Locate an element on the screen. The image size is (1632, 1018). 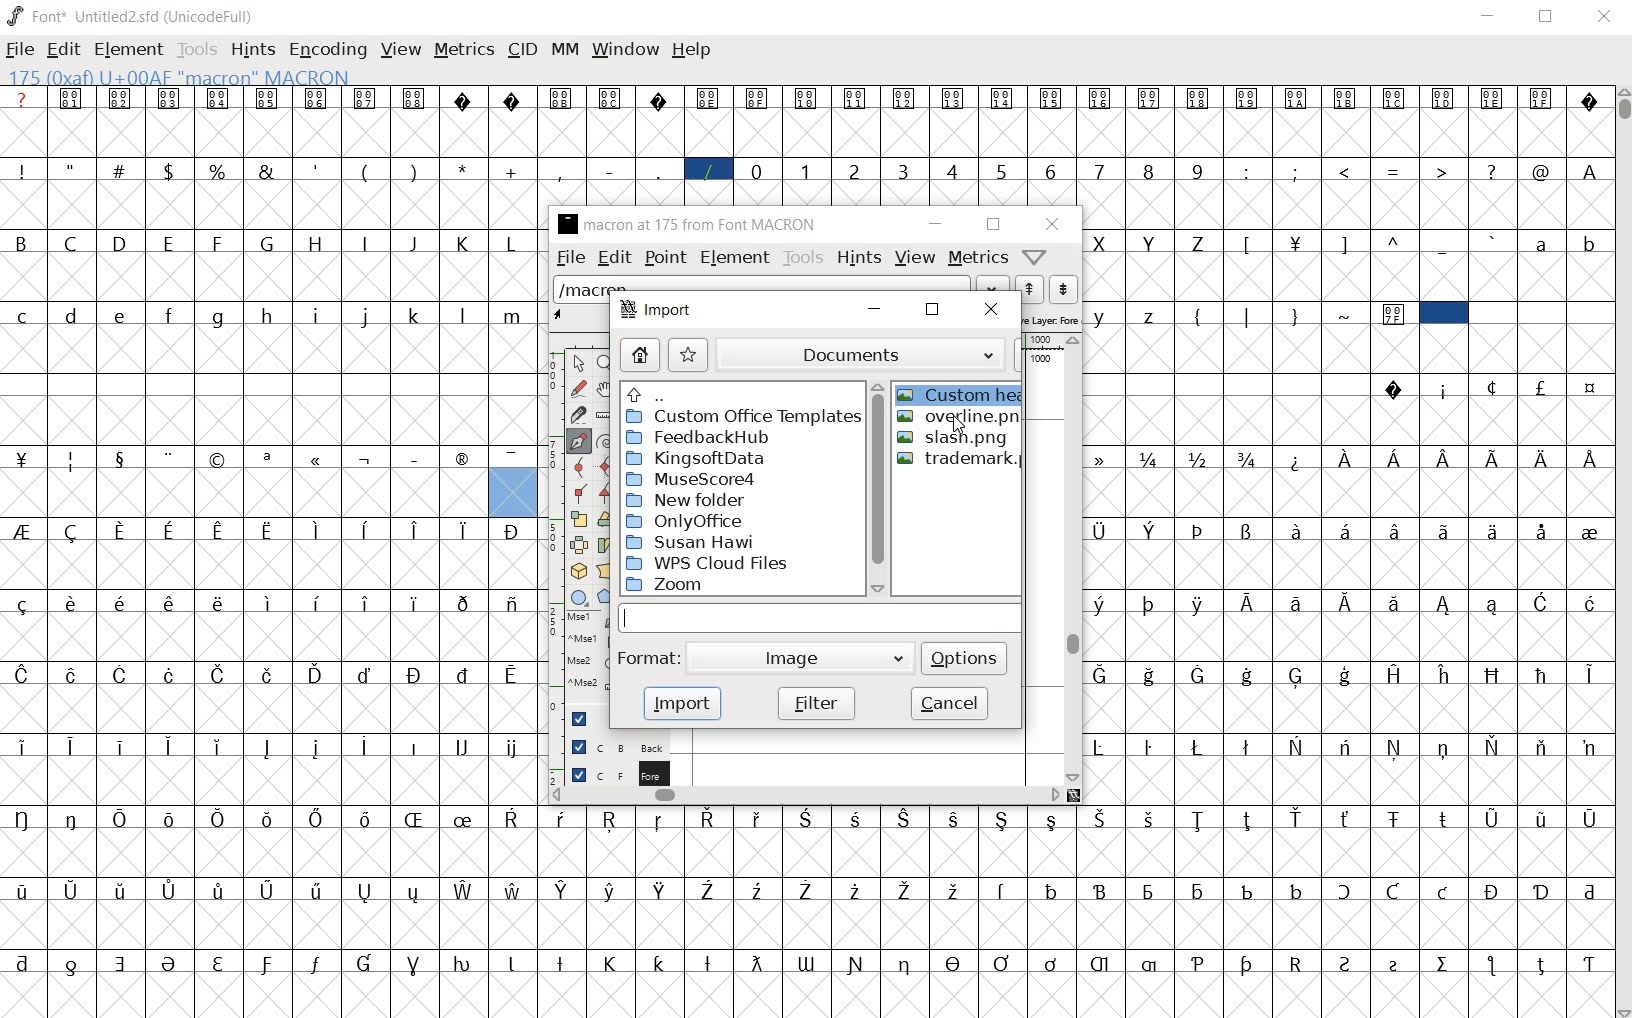
& is located at coordinates (268, 171).